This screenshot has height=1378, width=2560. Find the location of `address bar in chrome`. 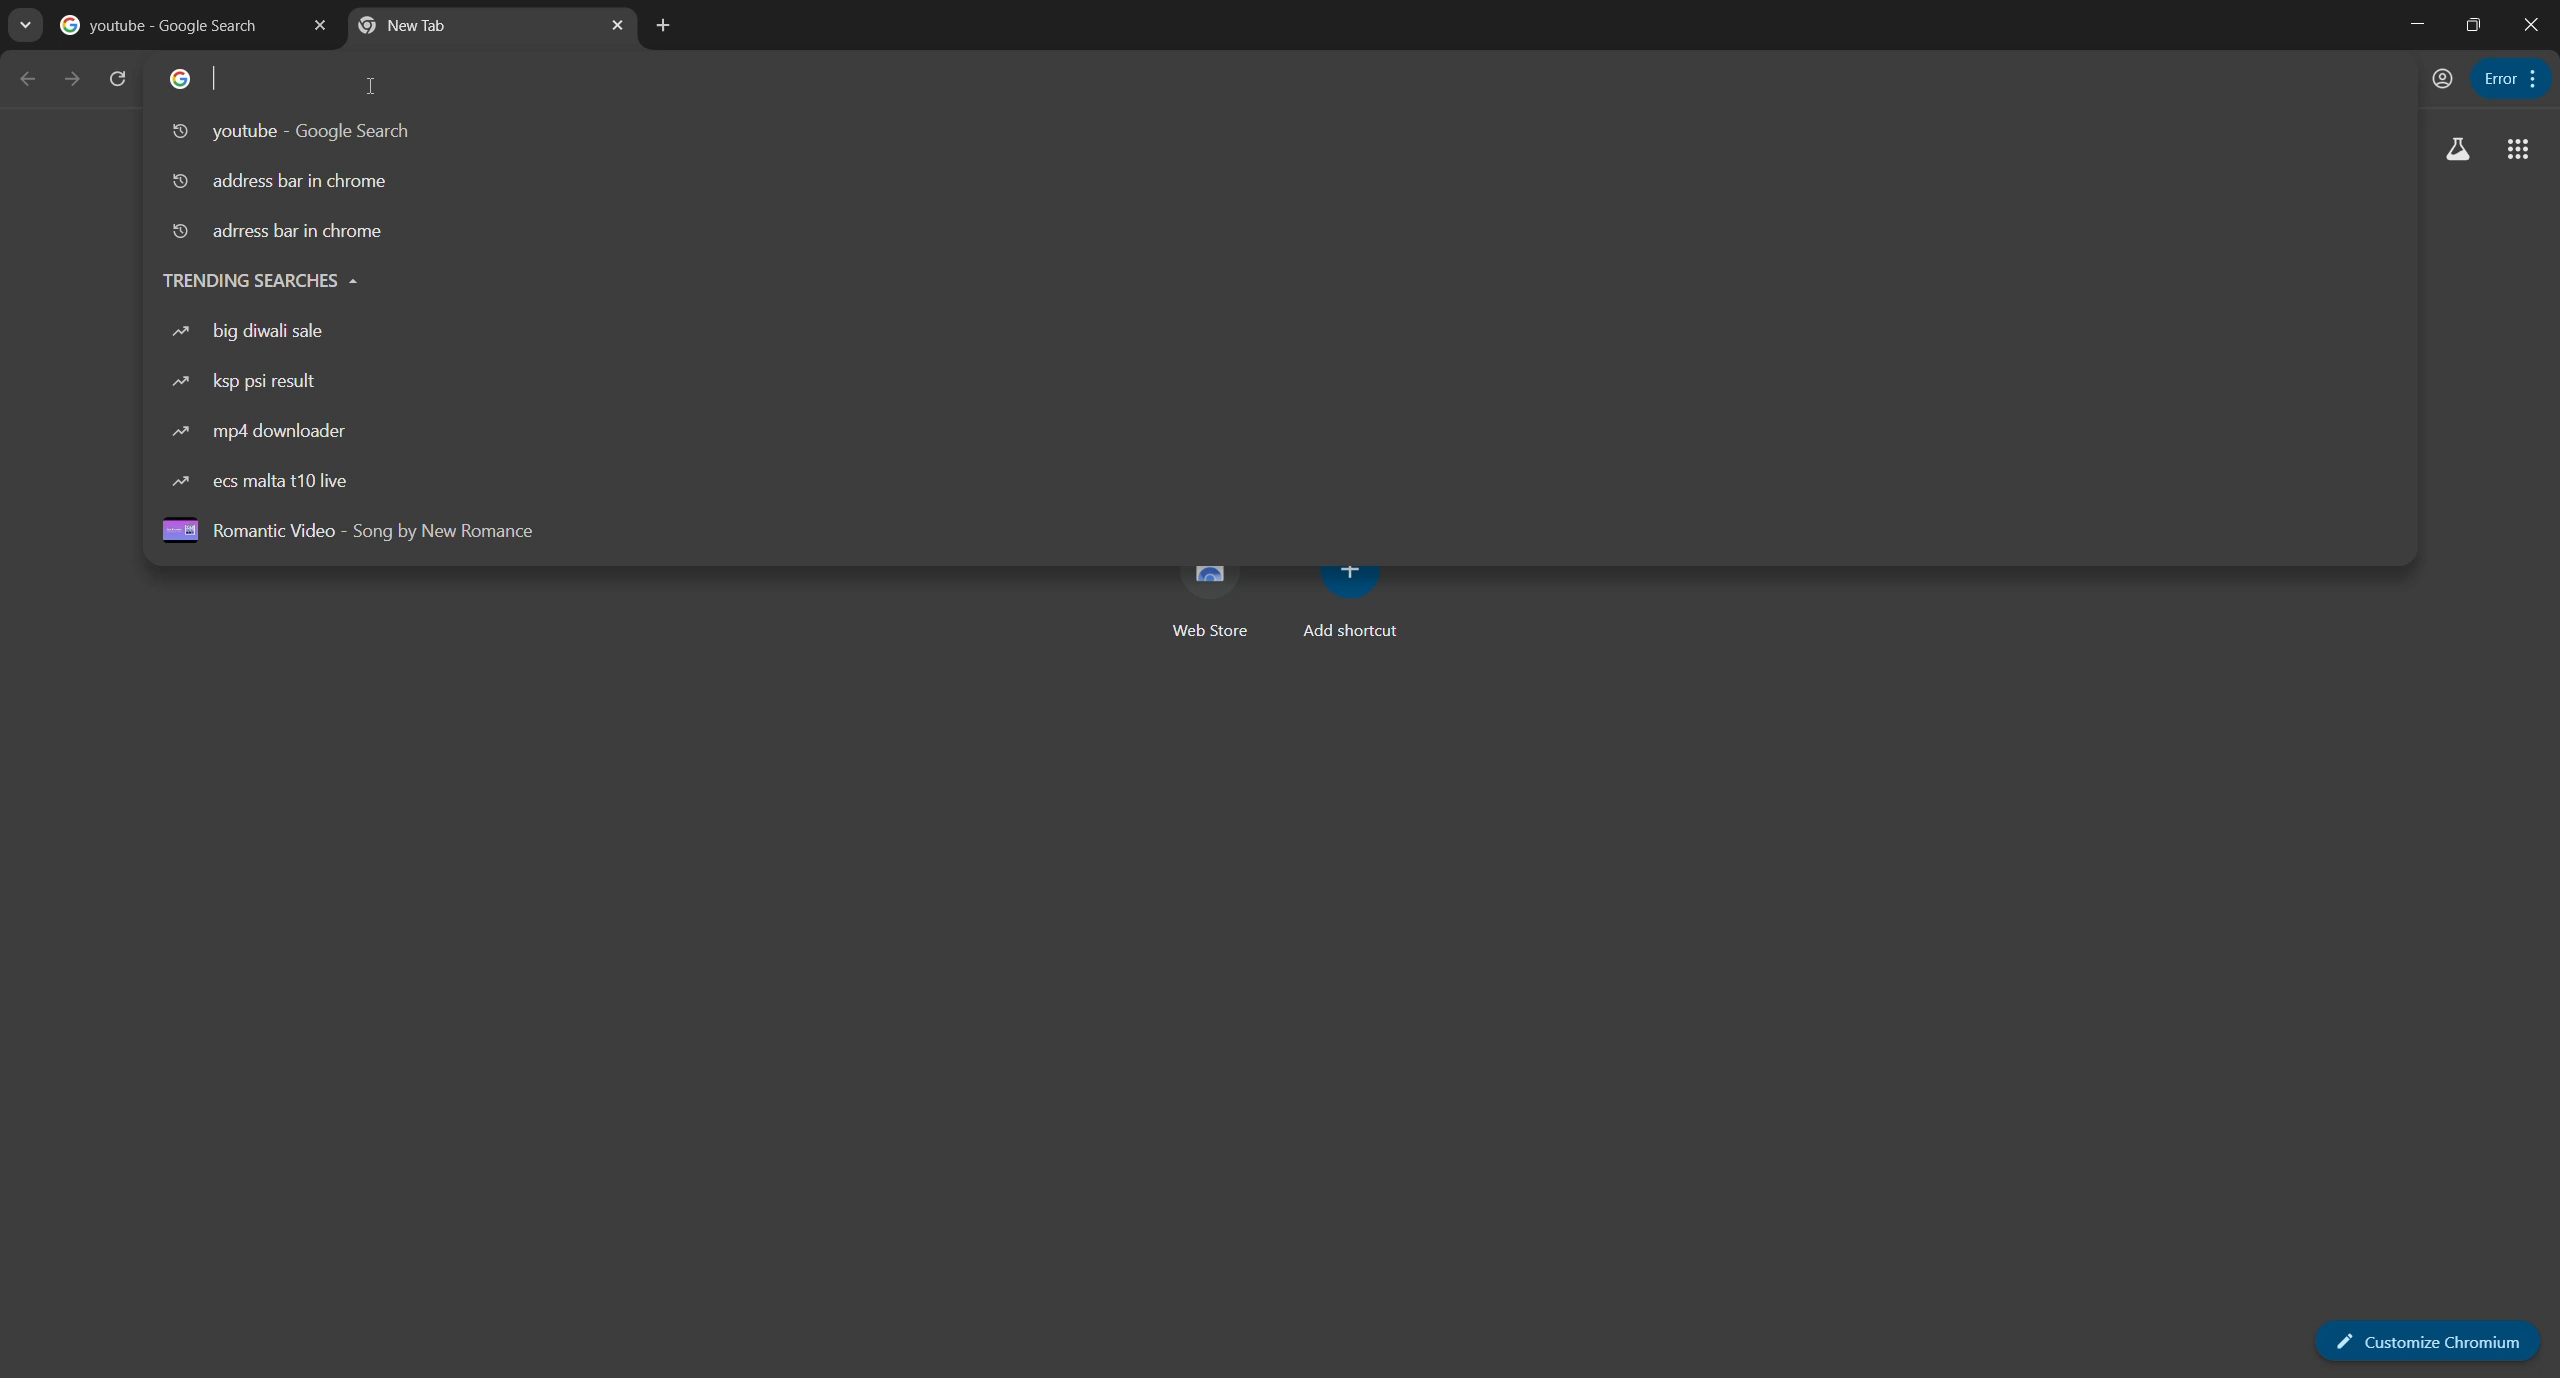

address bar in chrome is located at coordinates (281, 182).